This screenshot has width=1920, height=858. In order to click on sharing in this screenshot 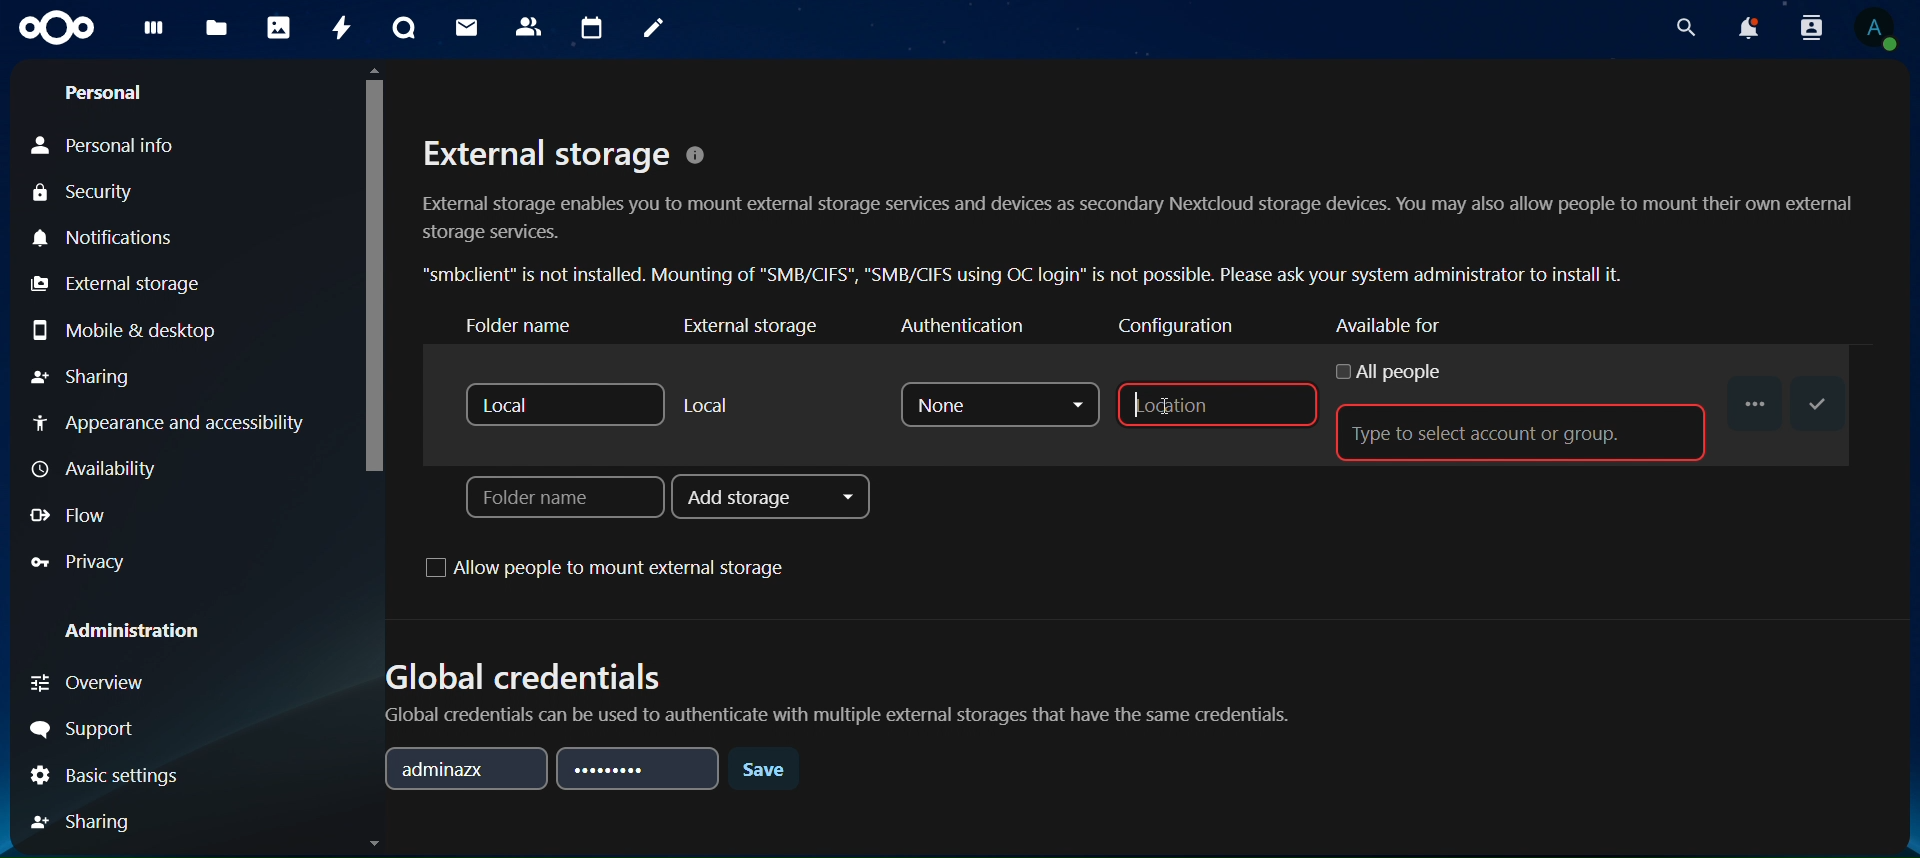, I will do `click(88, 821)`.